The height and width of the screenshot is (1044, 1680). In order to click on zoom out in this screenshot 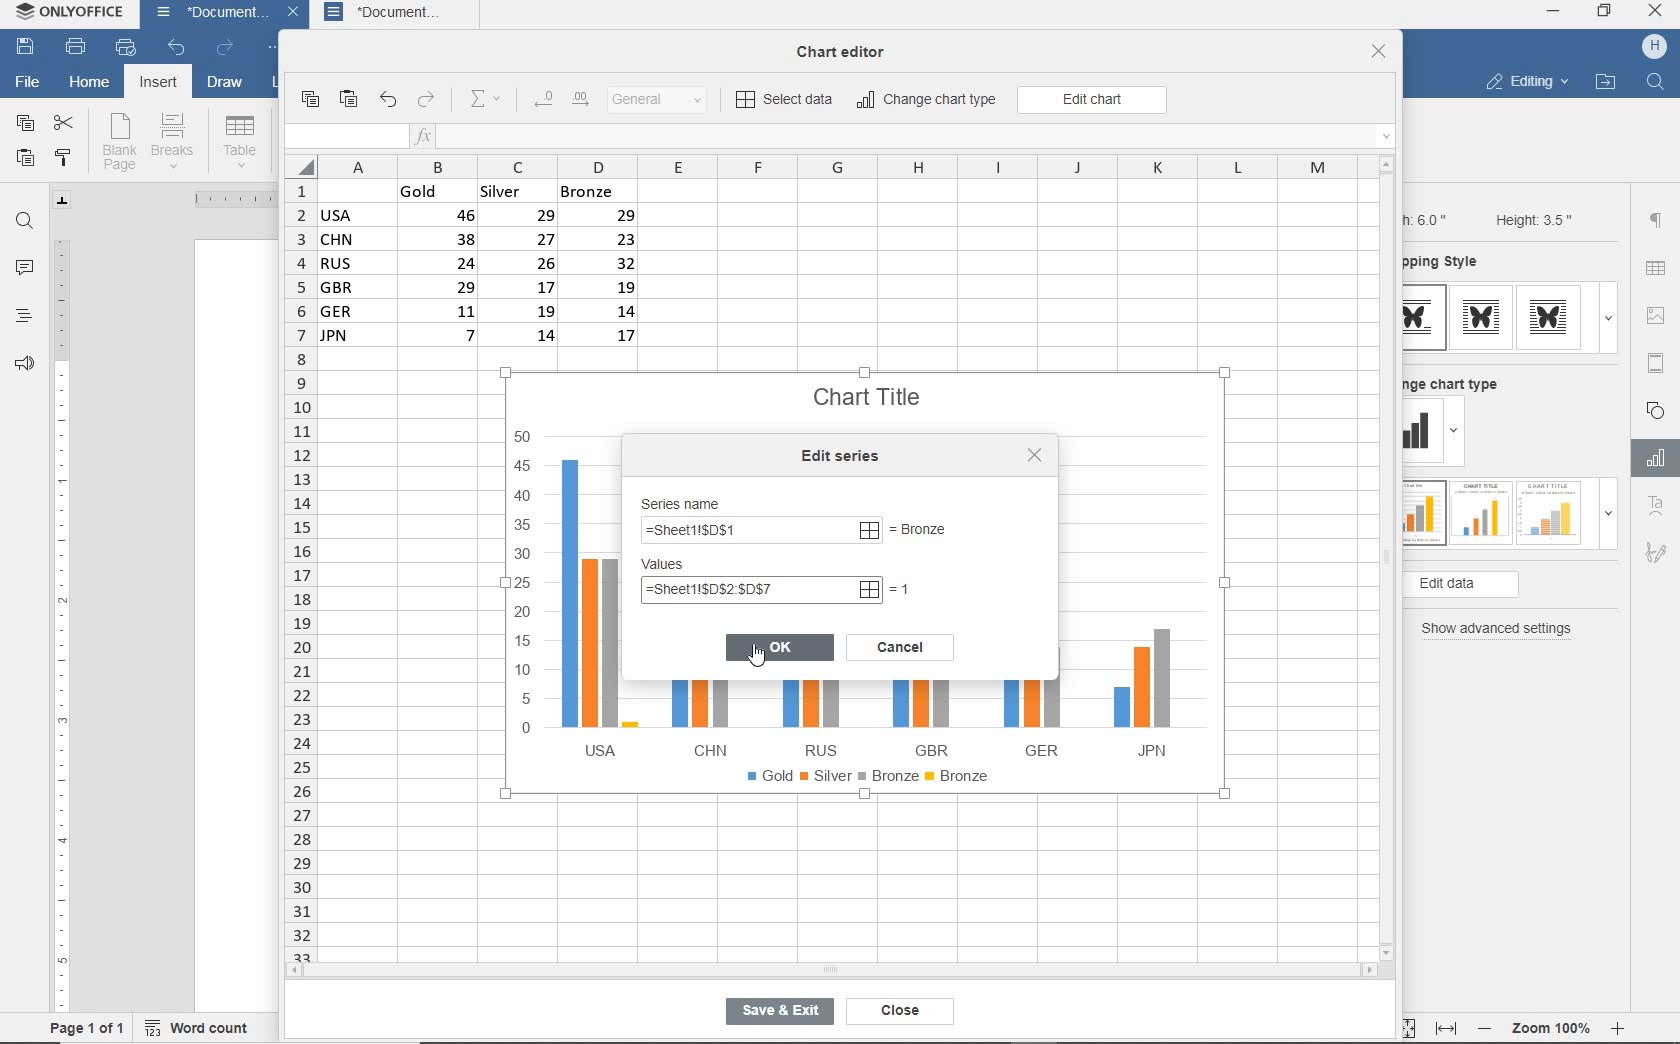, I will do `click(1487, 1028)`.